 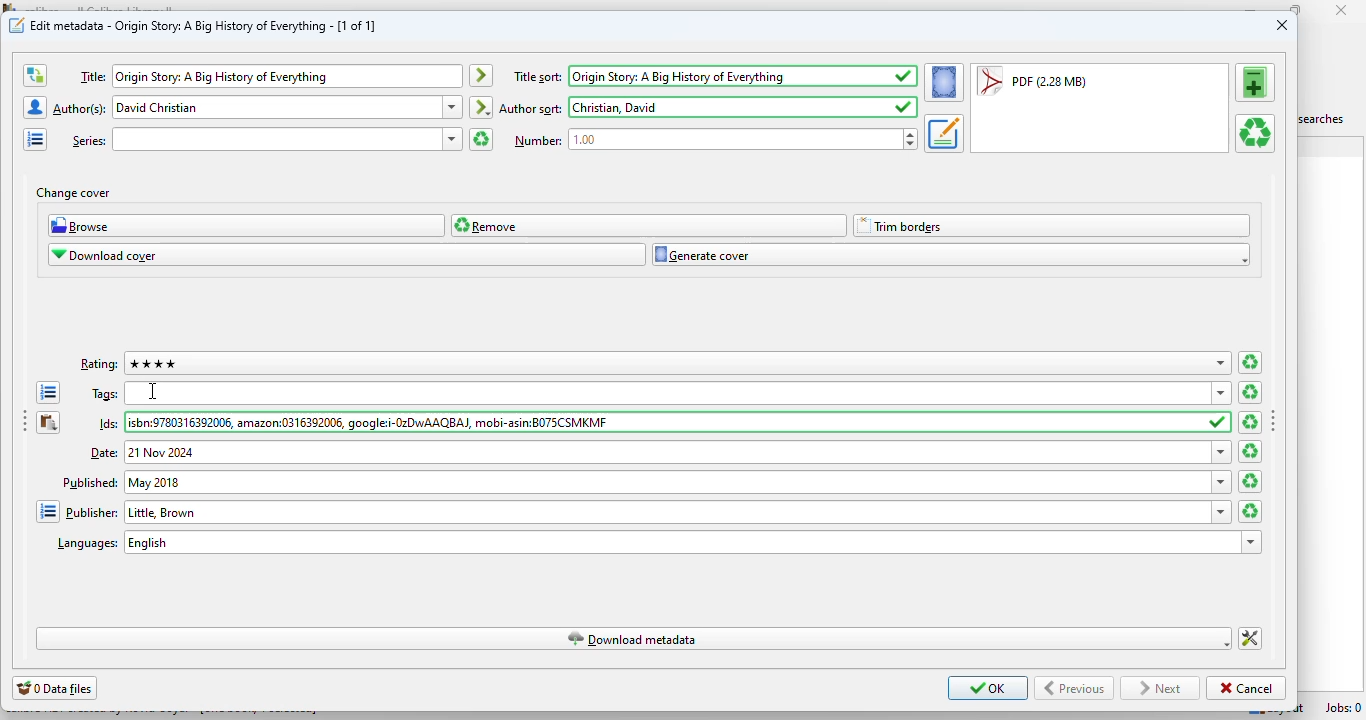 I want to click on Published: May 2018, so click(x=666, y=482).